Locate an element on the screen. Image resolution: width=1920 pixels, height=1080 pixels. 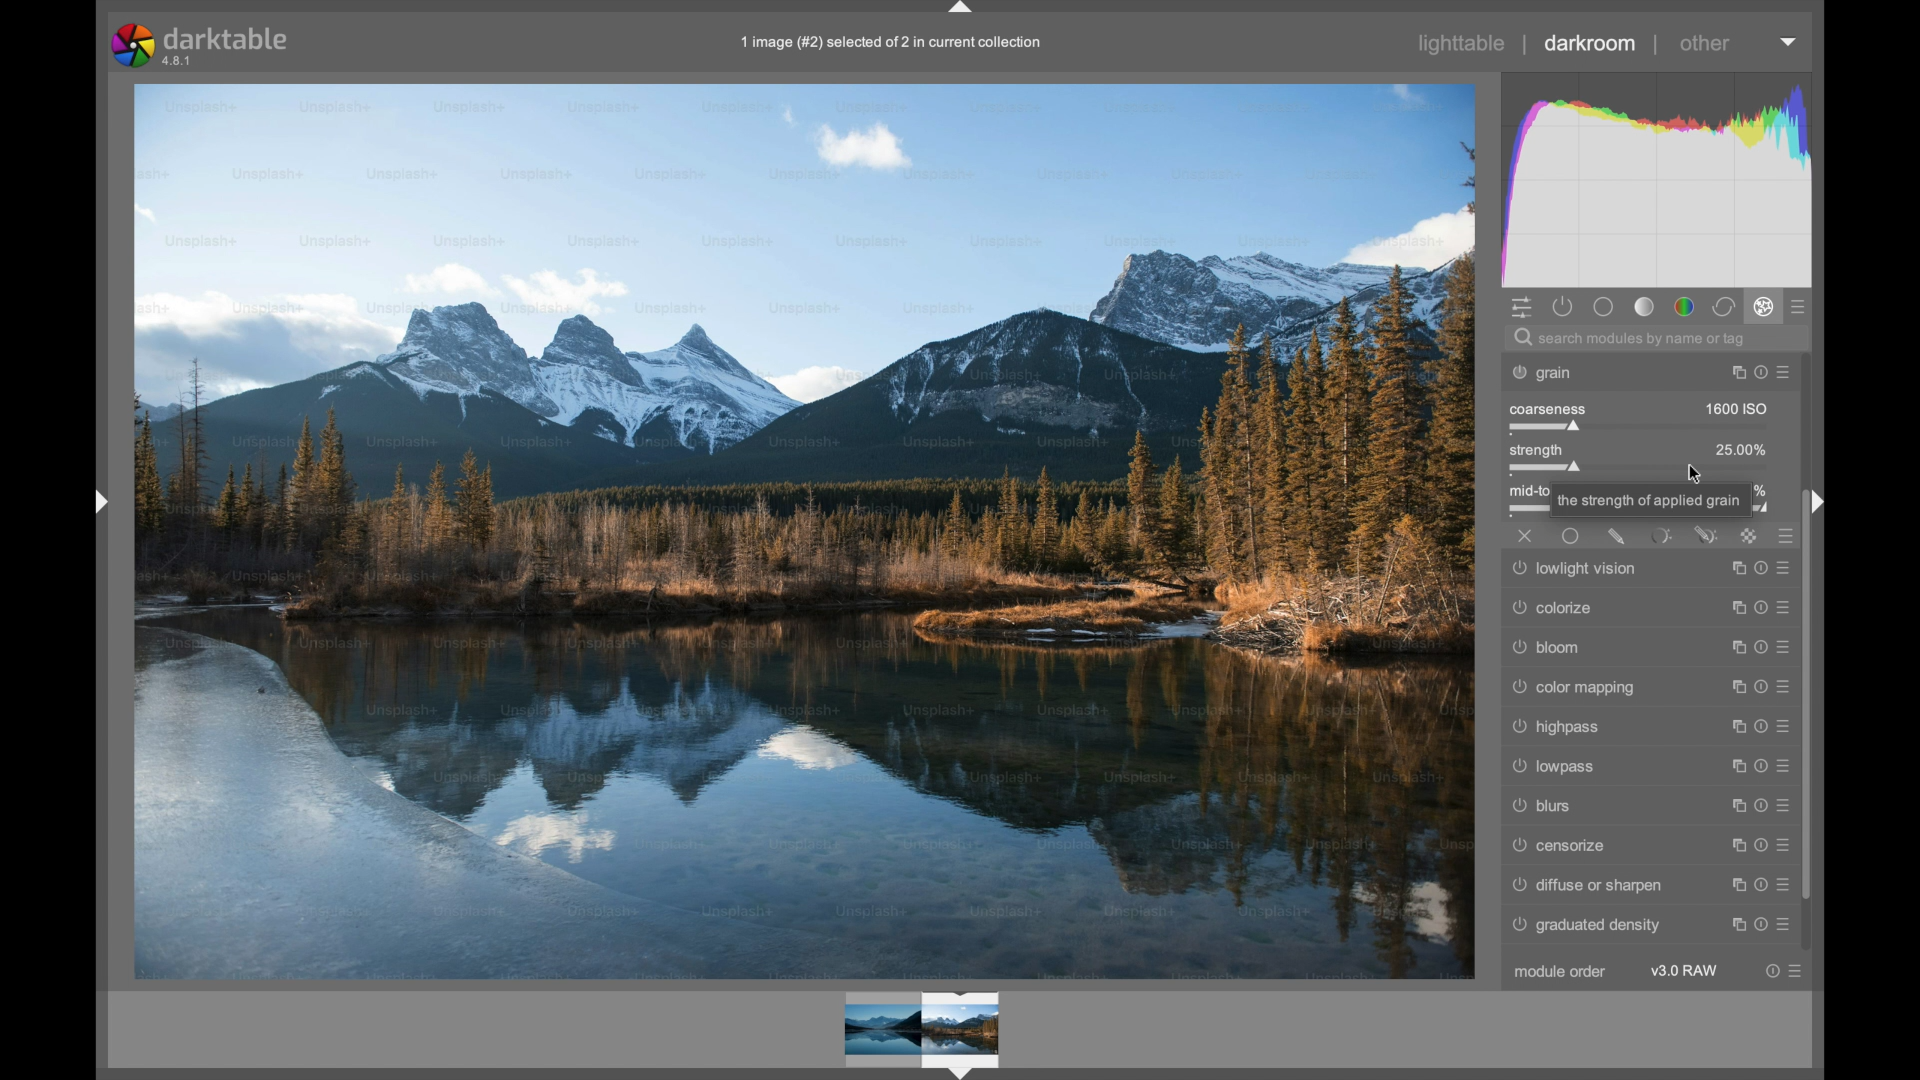
color is located at coordinates (1684, 307).